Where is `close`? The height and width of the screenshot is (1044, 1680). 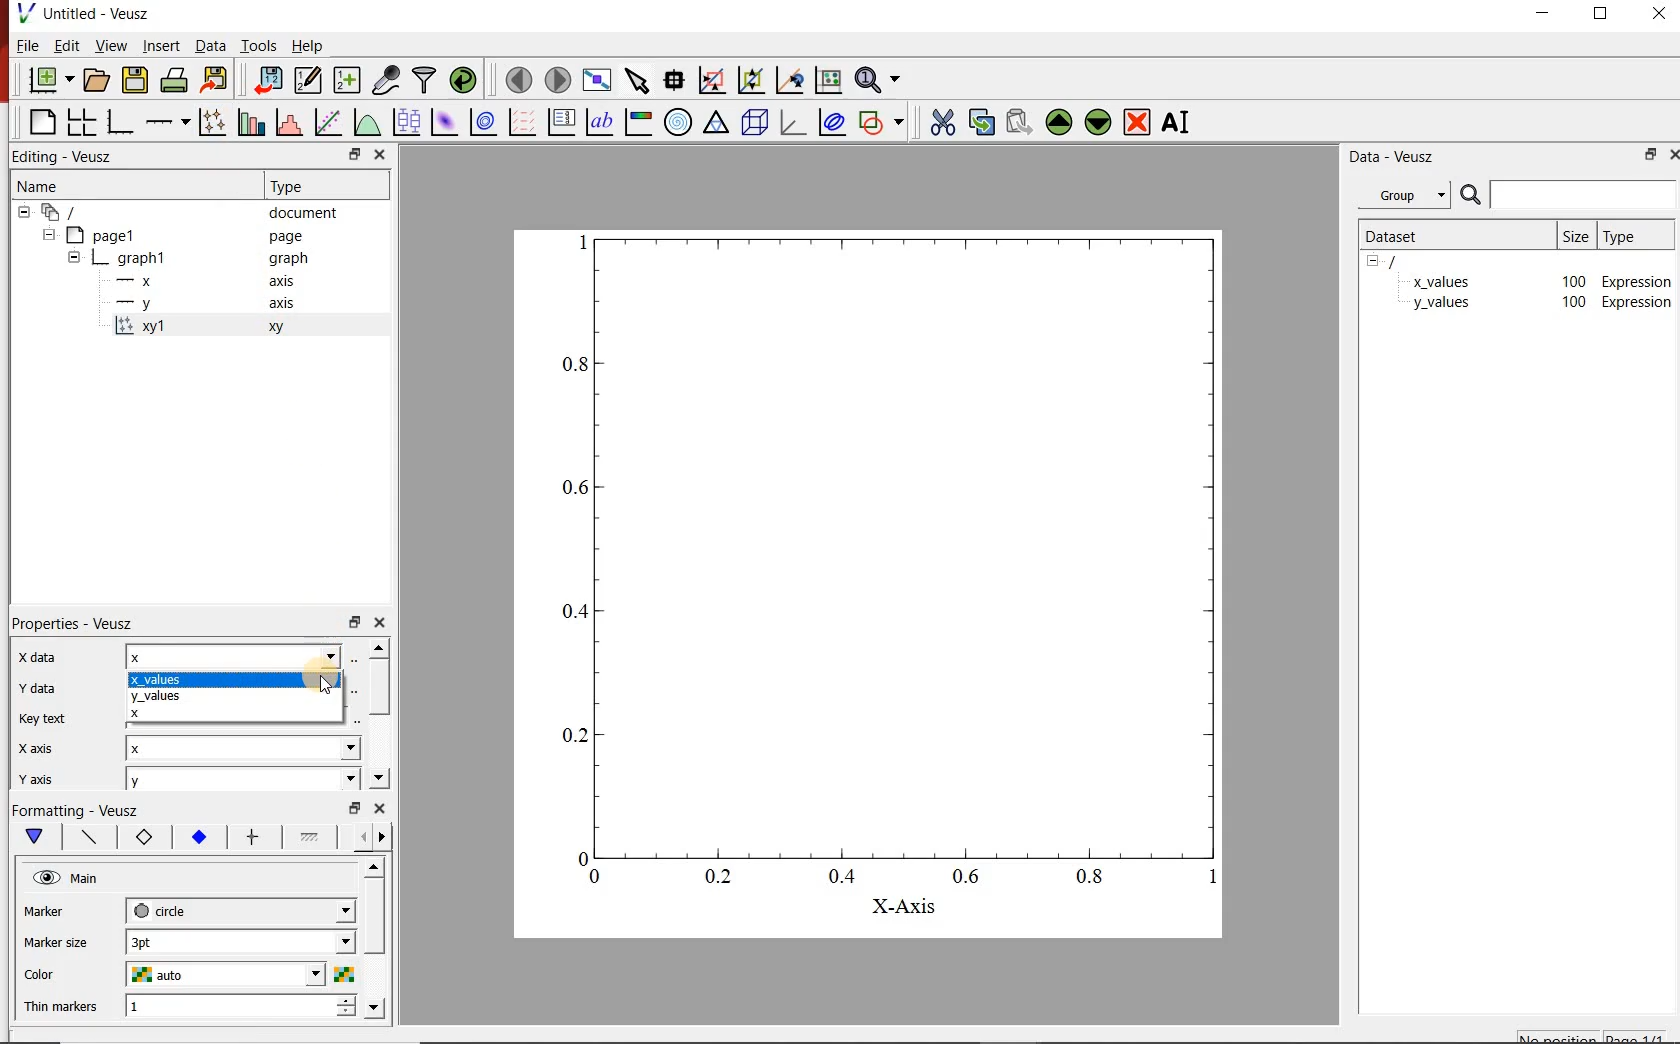
close is located at coordinates (380, 807).